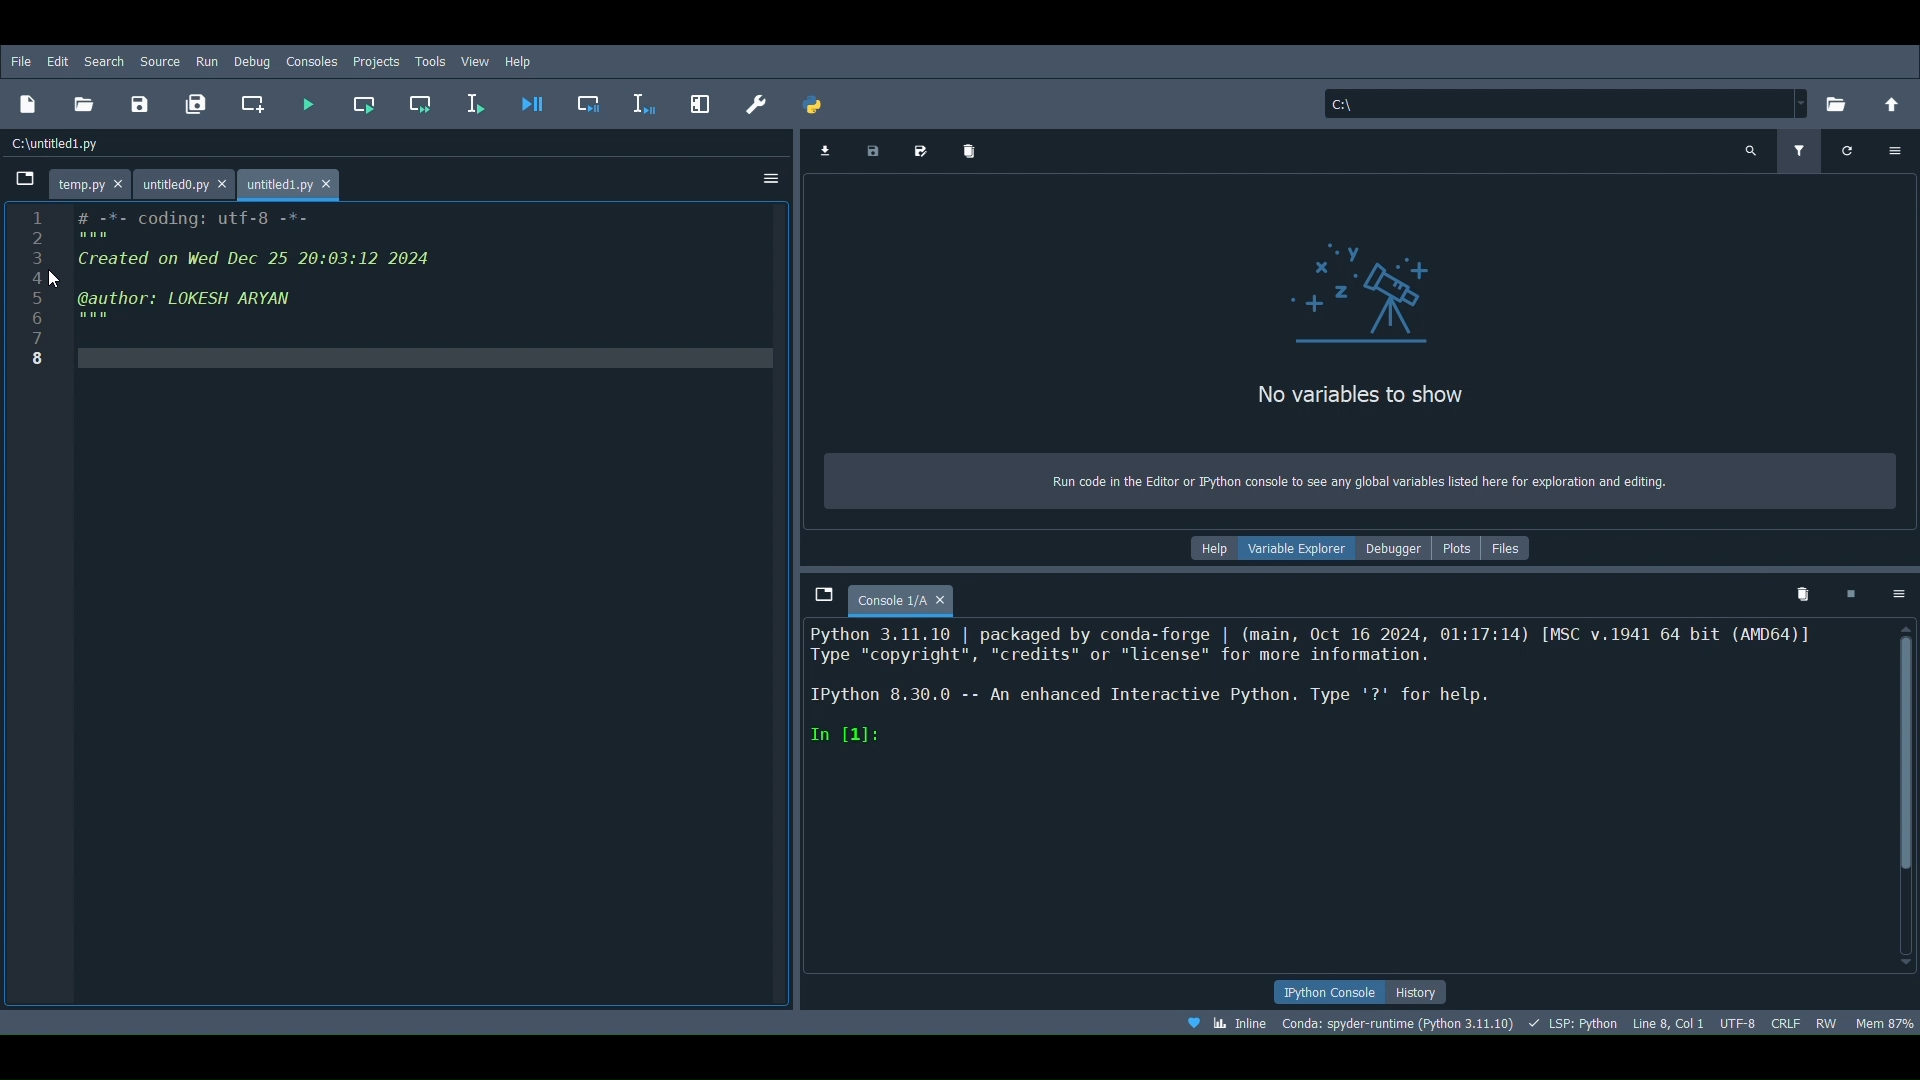  What do you see at coordinates (17, 60) in the screenshot?
I see `File` at bounding box center [17, 60].